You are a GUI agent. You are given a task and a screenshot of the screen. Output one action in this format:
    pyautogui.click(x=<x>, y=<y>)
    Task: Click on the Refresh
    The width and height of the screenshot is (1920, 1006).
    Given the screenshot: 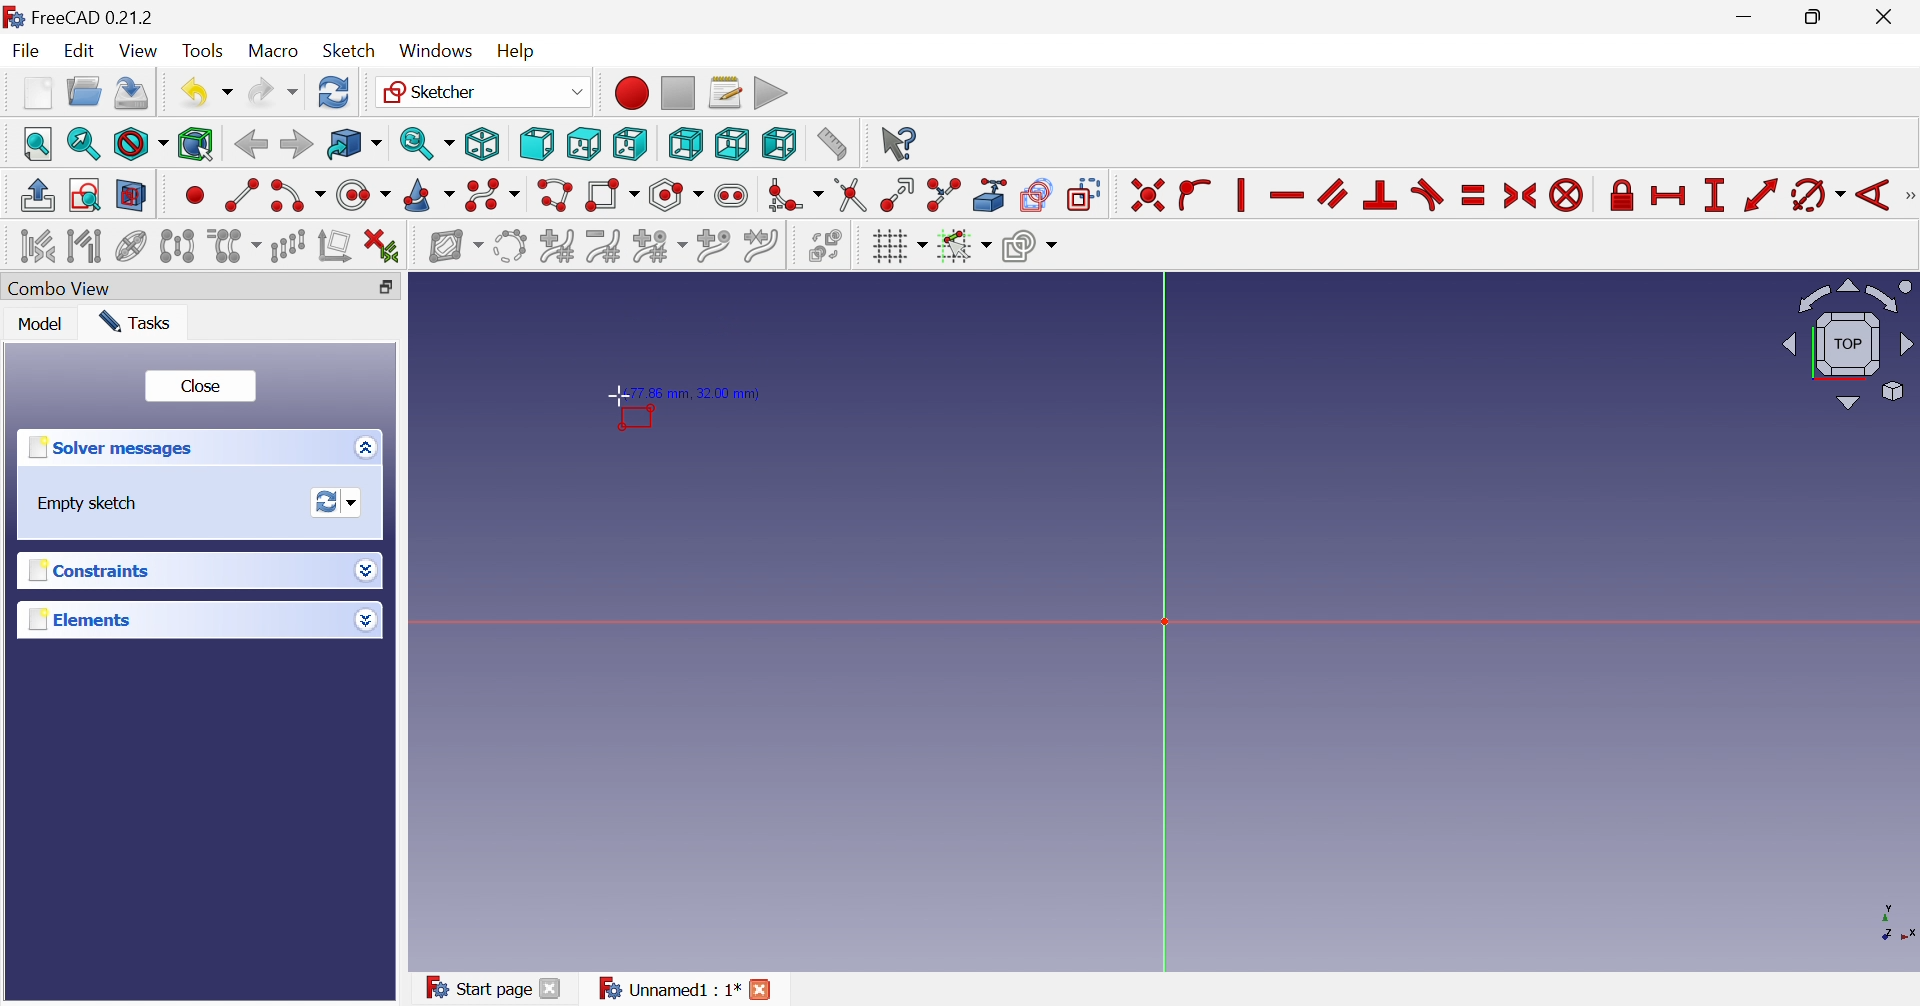 What is the action you would take?
    pyautogui.click(x=334, y=92)
    